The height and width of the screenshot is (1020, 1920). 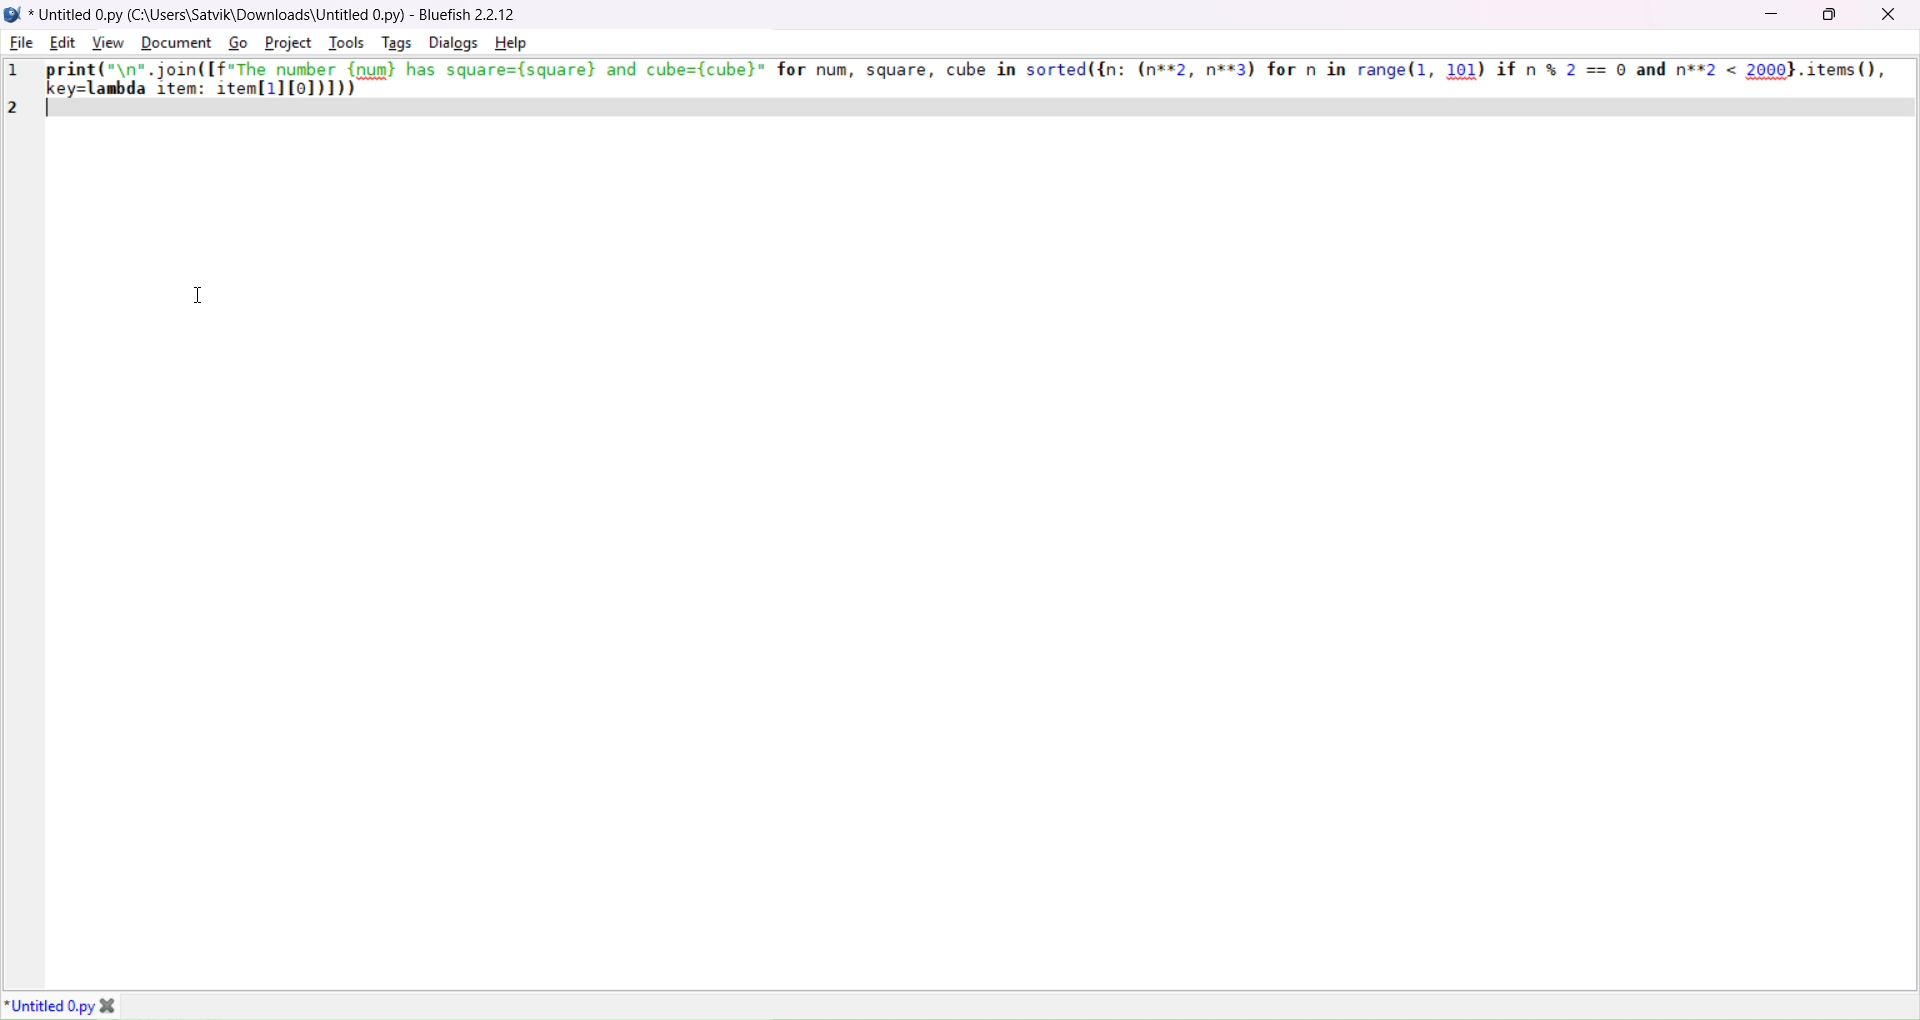 What do you see at coordinates (16, 68) in the screenshot?
I see `1` at bounding box center [16, 68].